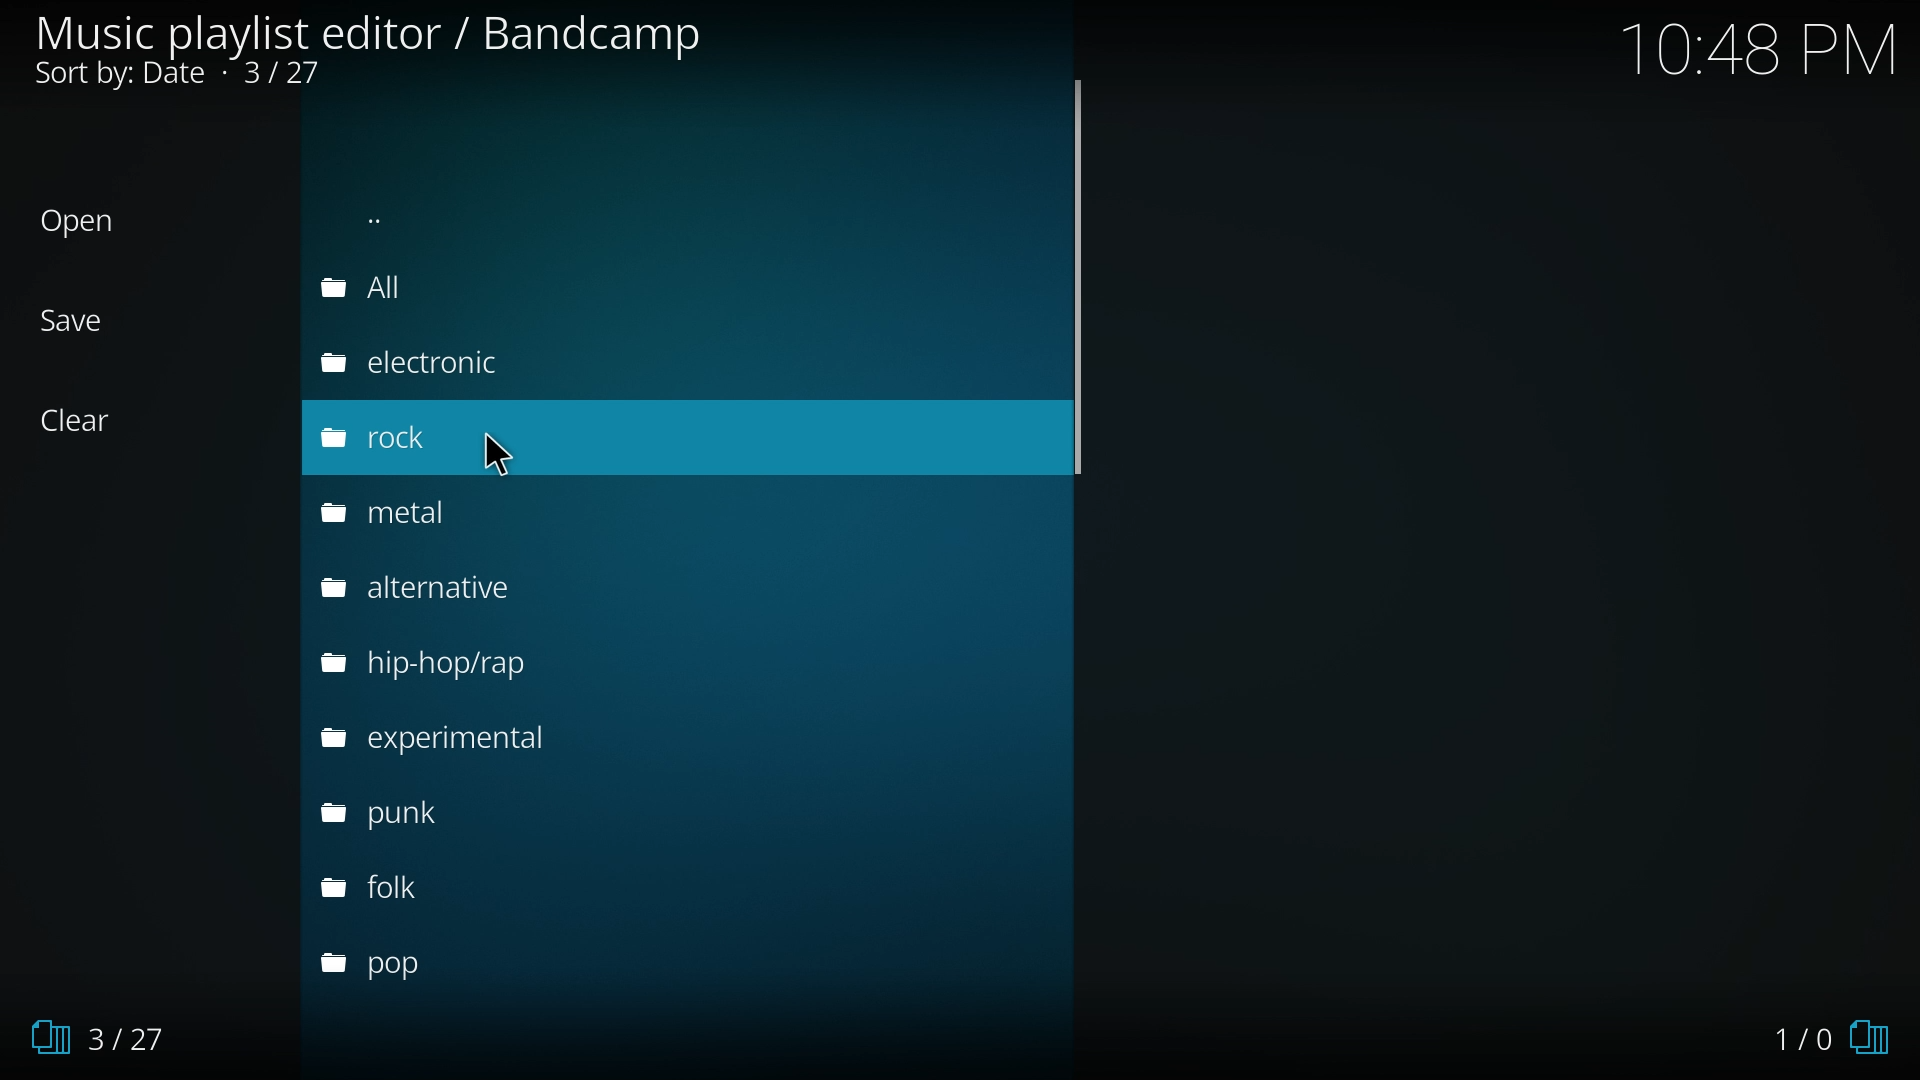  Describe the element at coordinates (410, 890) in the screenshot. I see `folk` at that location.